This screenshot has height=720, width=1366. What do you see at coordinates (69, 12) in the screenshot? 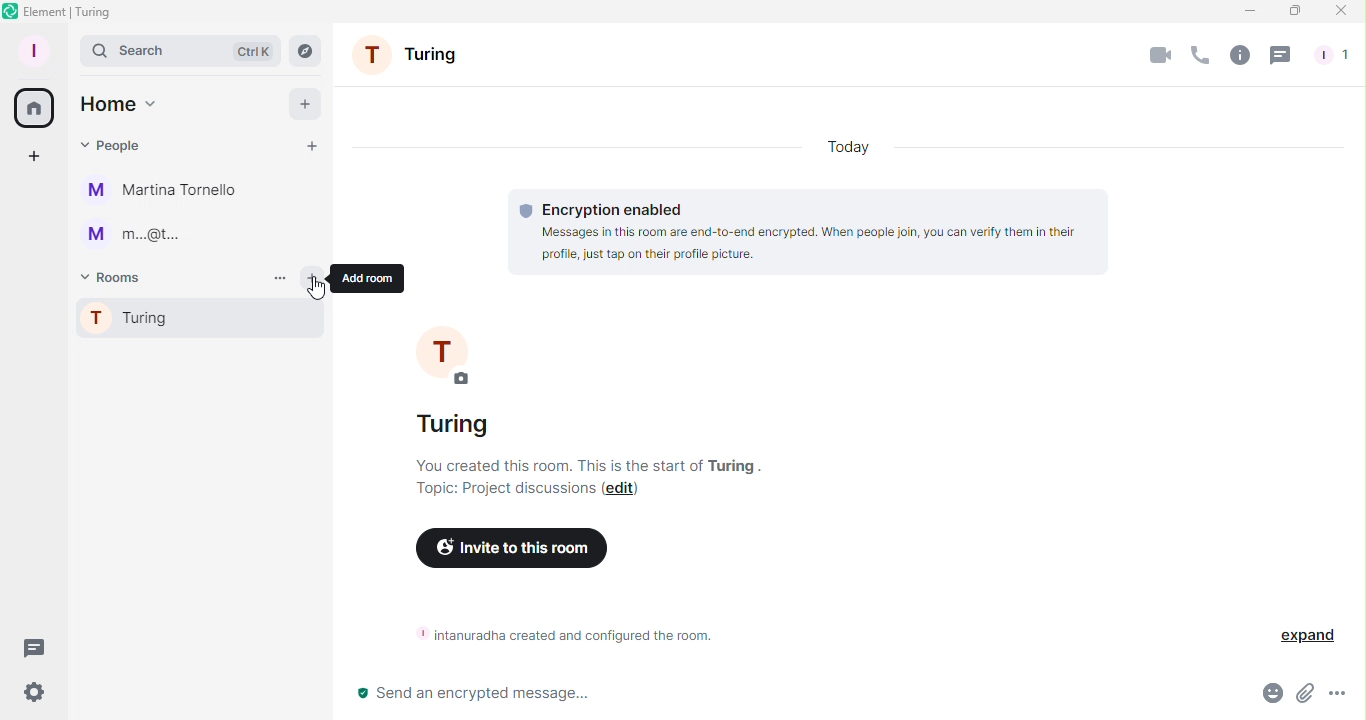
I see `Element icon` at bounding box center [69, 12].